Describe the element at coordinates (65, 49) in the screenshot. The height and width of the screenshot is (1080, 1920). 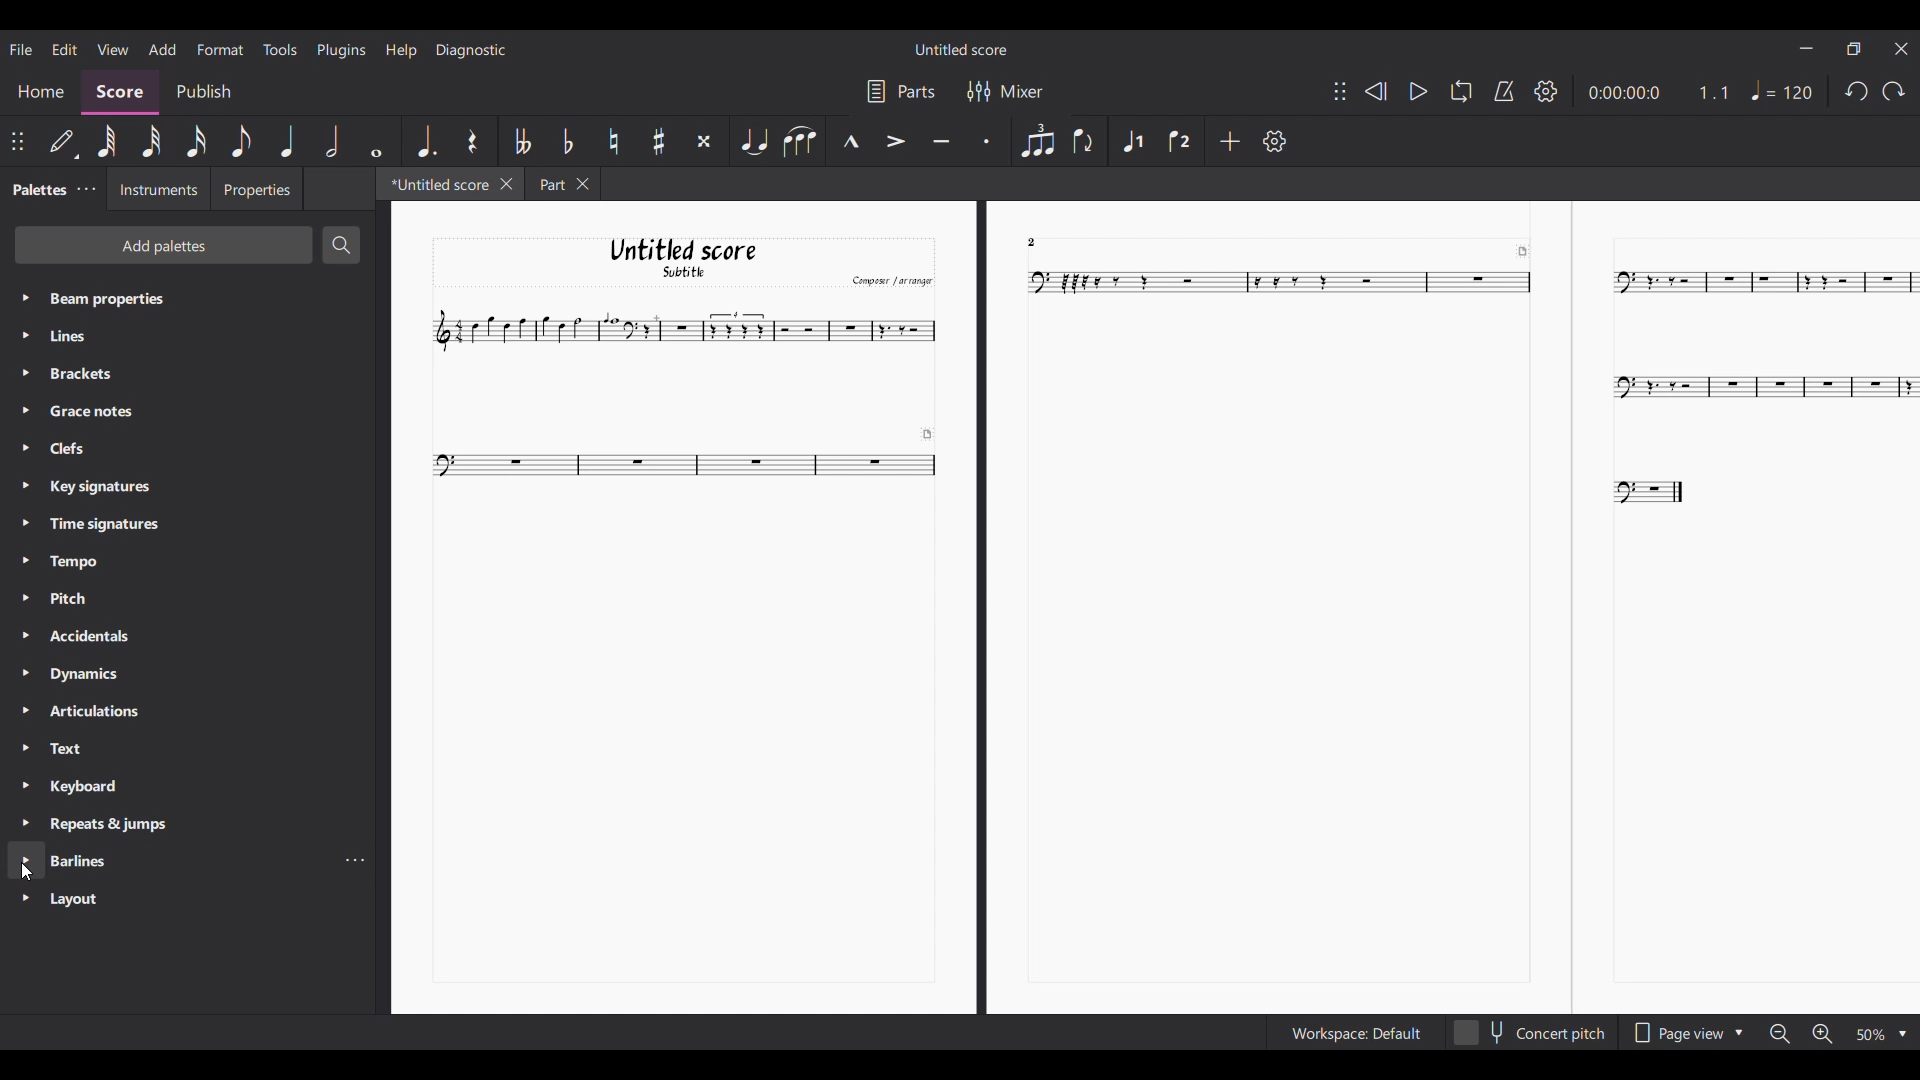
I see `Edit menu` at that location.